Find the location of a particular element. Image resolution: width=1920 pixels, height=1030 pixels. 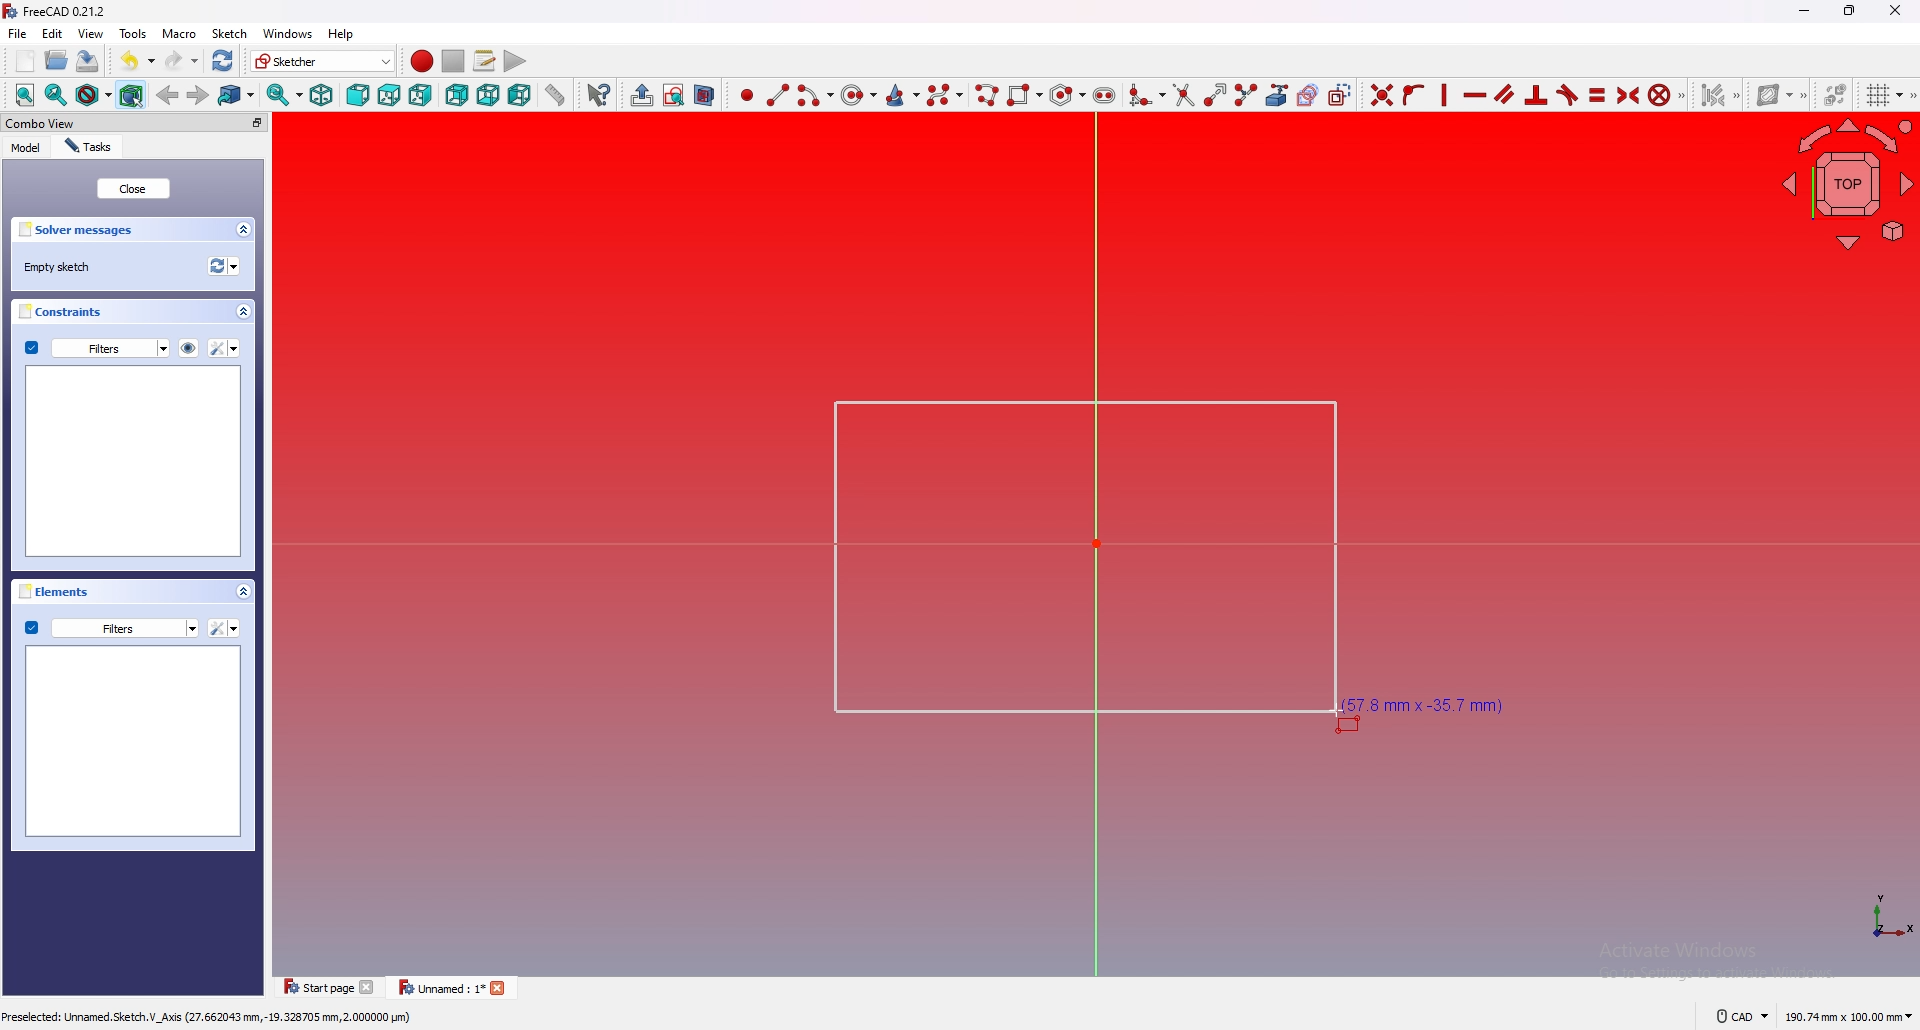

elements is located at coordinates (50, 591).